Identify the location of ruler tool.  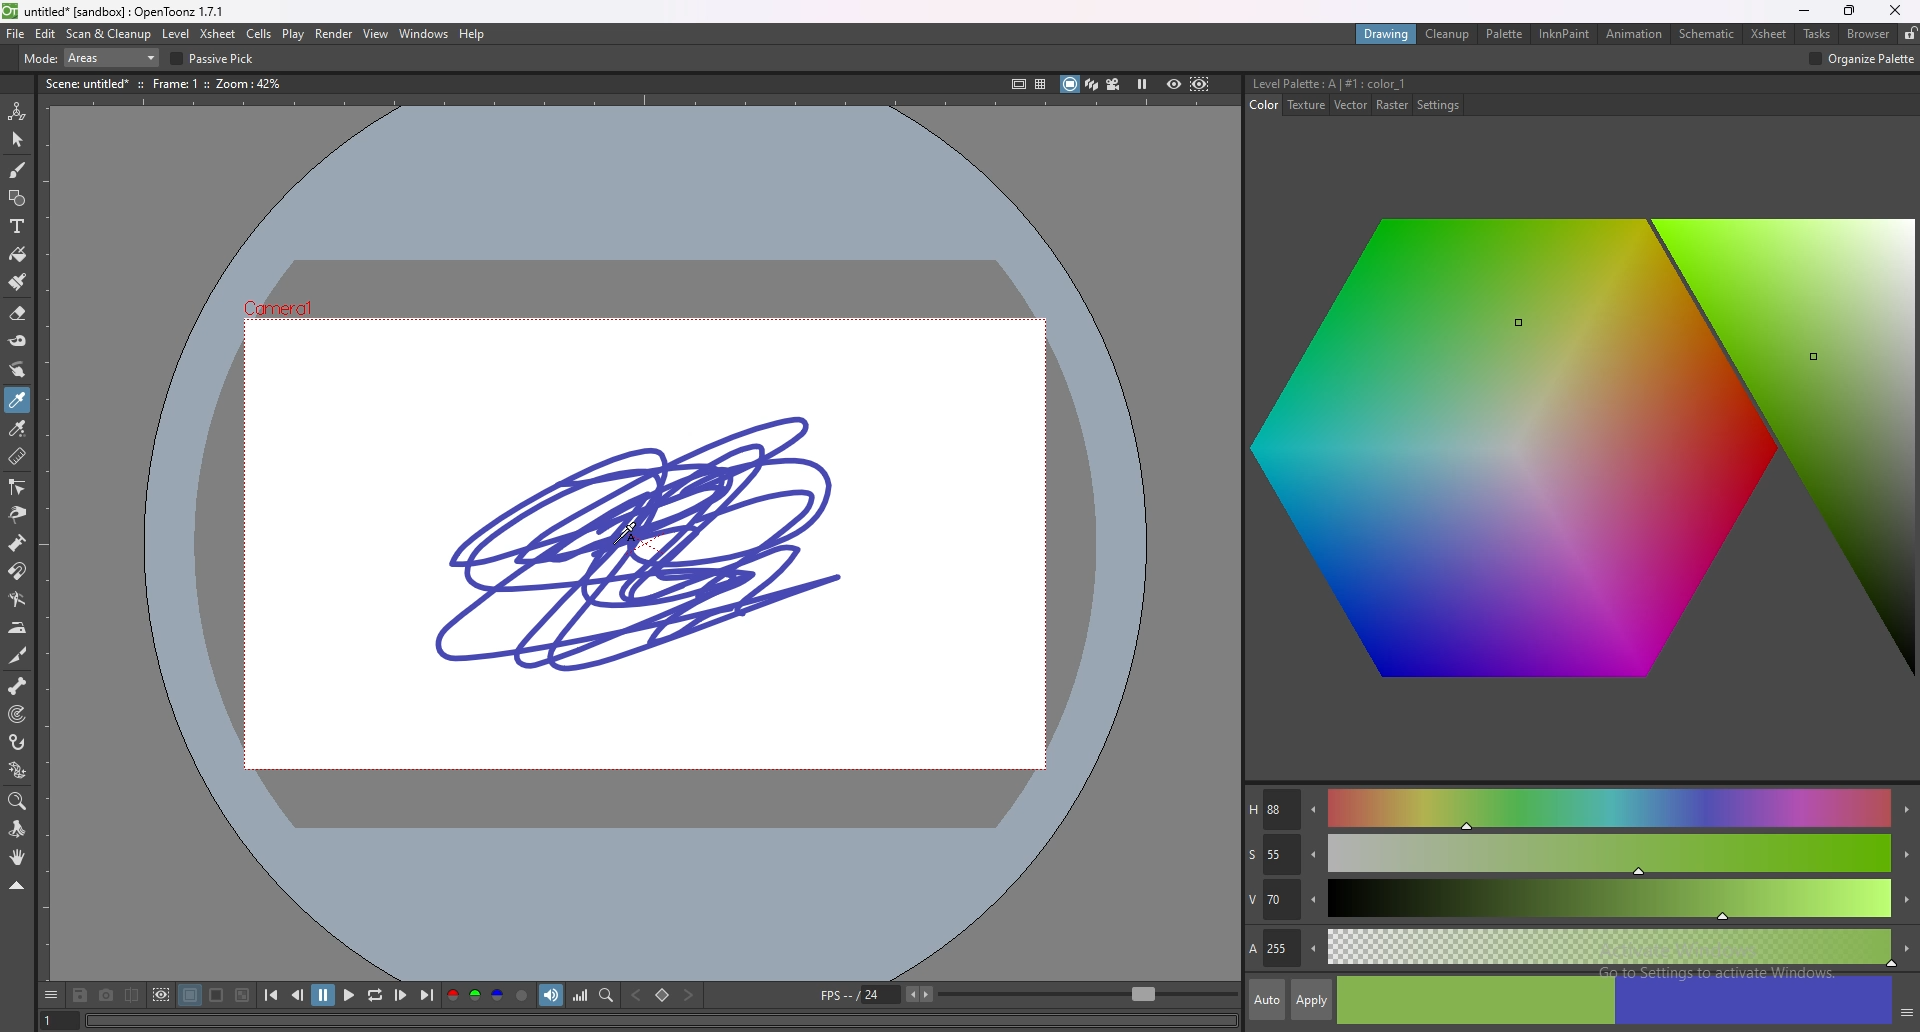
(18, 457).